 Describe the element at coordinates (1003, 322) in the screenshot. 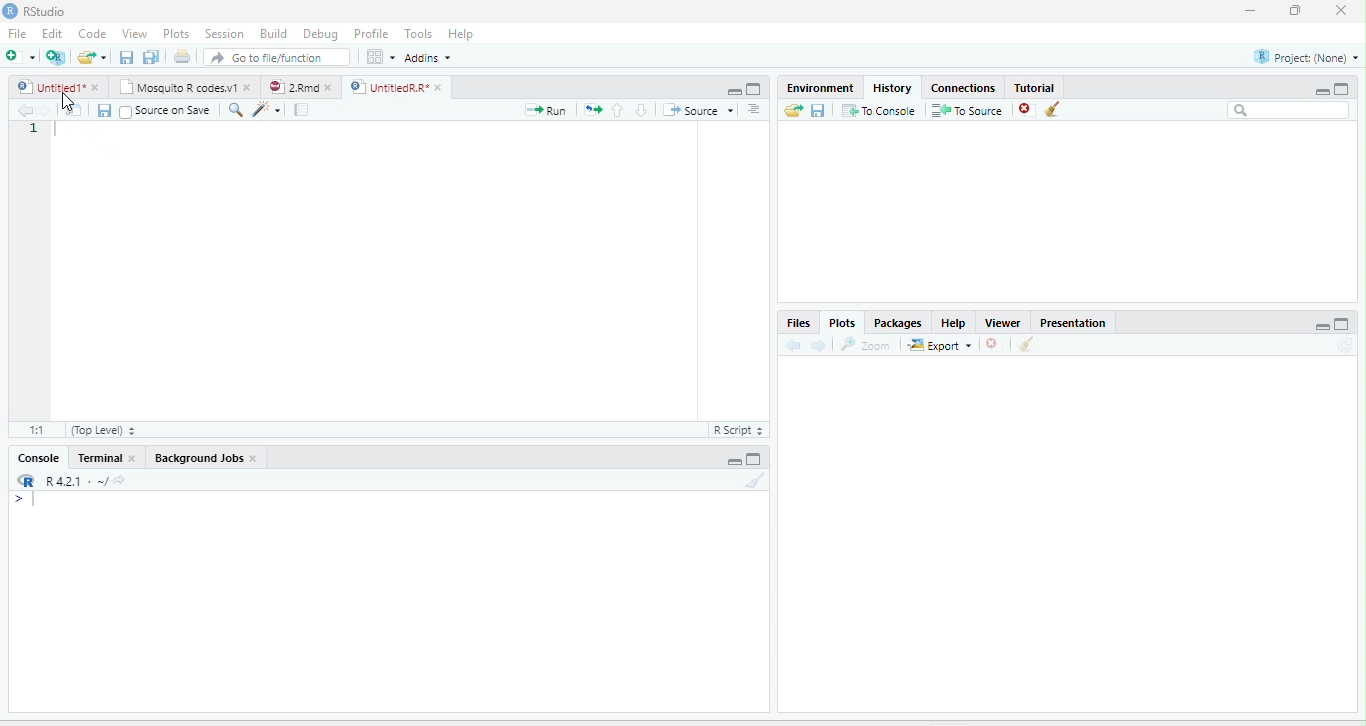

I see `Viewer` at that location.